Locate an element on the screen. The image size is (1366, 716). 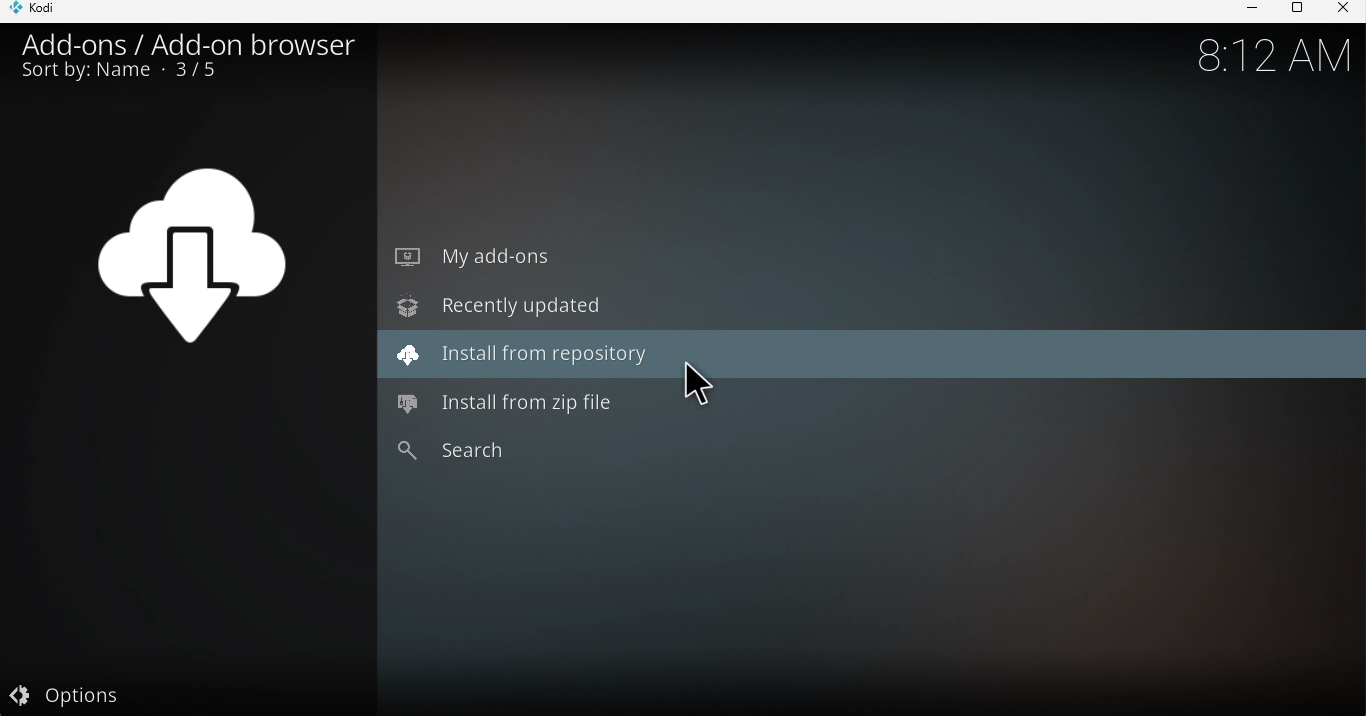
Add-ons/Add-on browser is located at coordinates (187, 64).